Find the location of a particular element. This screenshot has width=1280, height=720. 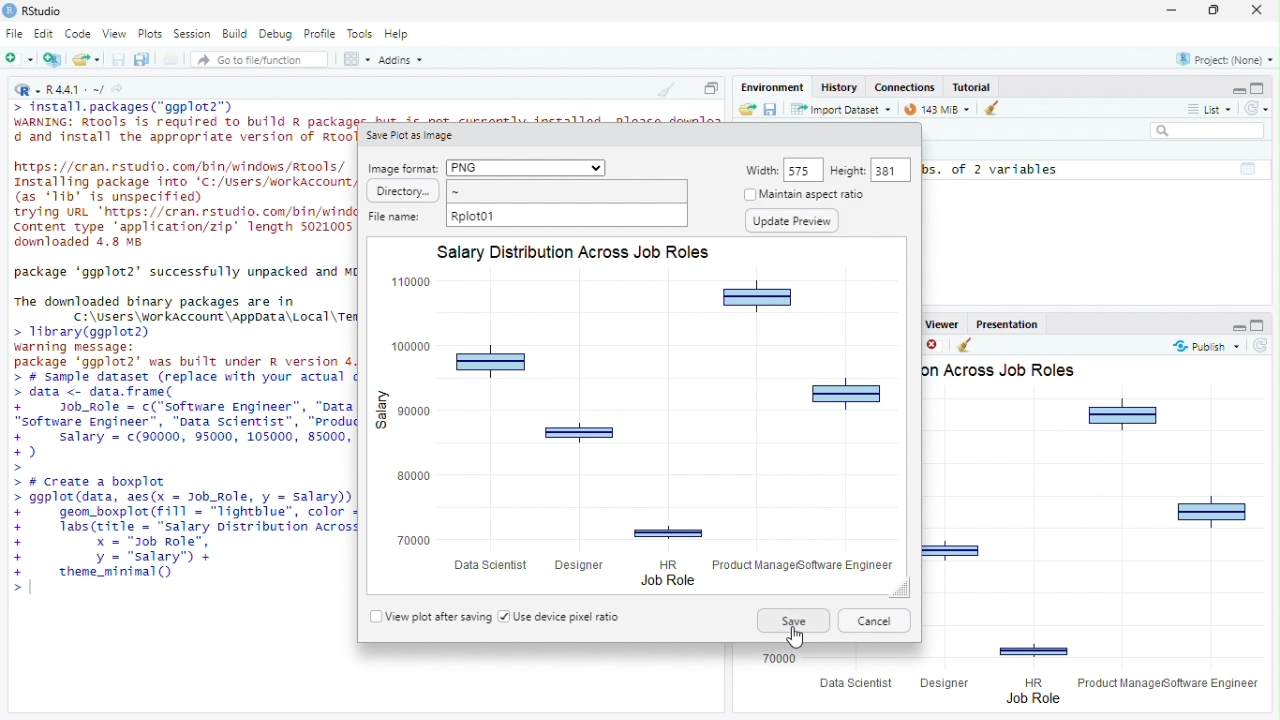

height : 381 is located at coordinates (870, 170).